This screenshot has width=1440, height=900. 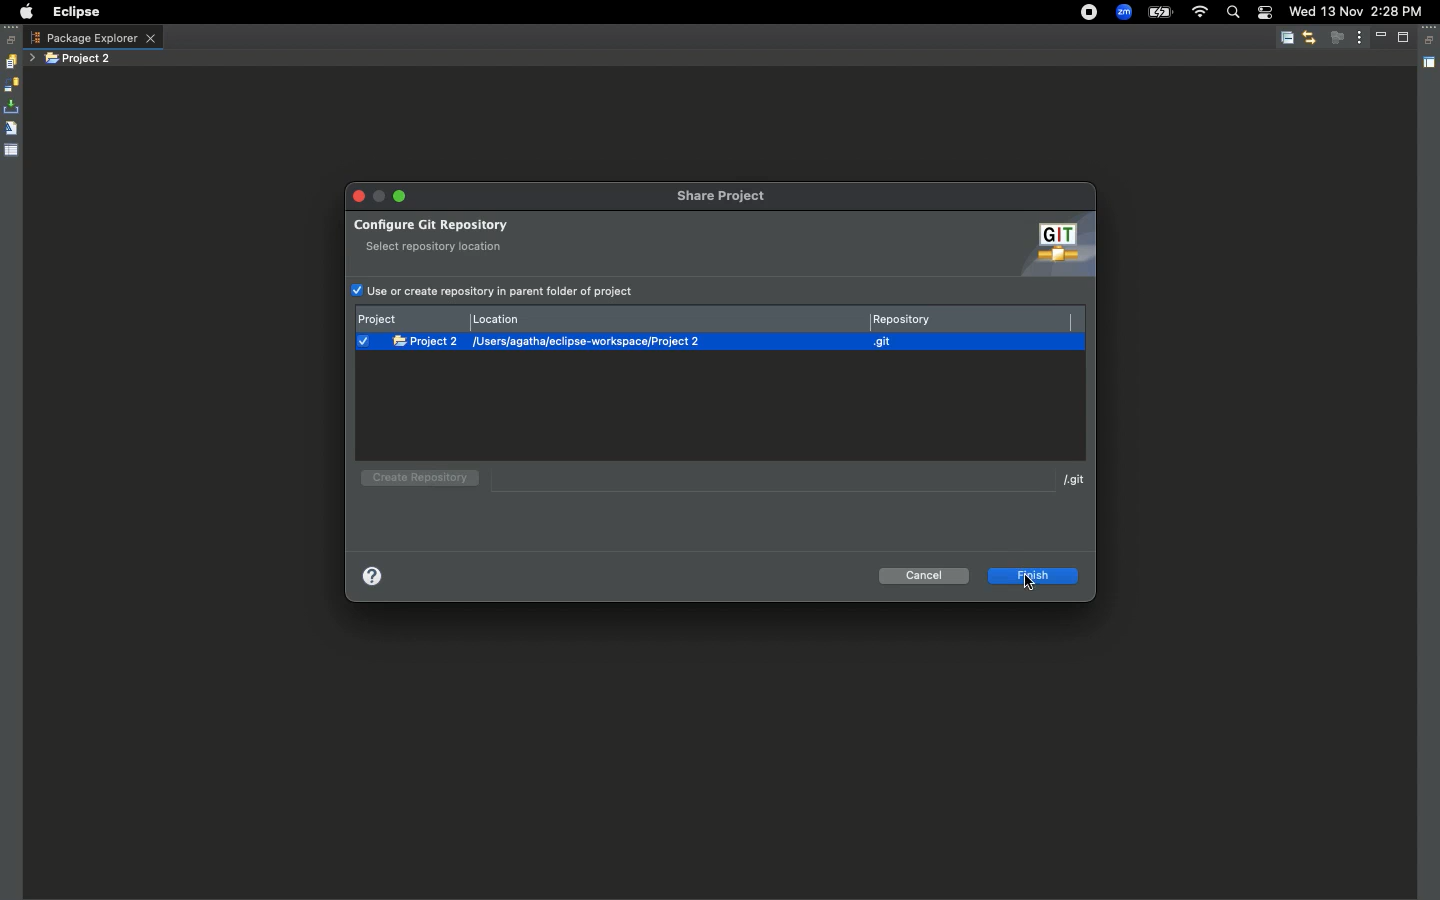 I want to click on insert Address, so click(x=765, y=477).